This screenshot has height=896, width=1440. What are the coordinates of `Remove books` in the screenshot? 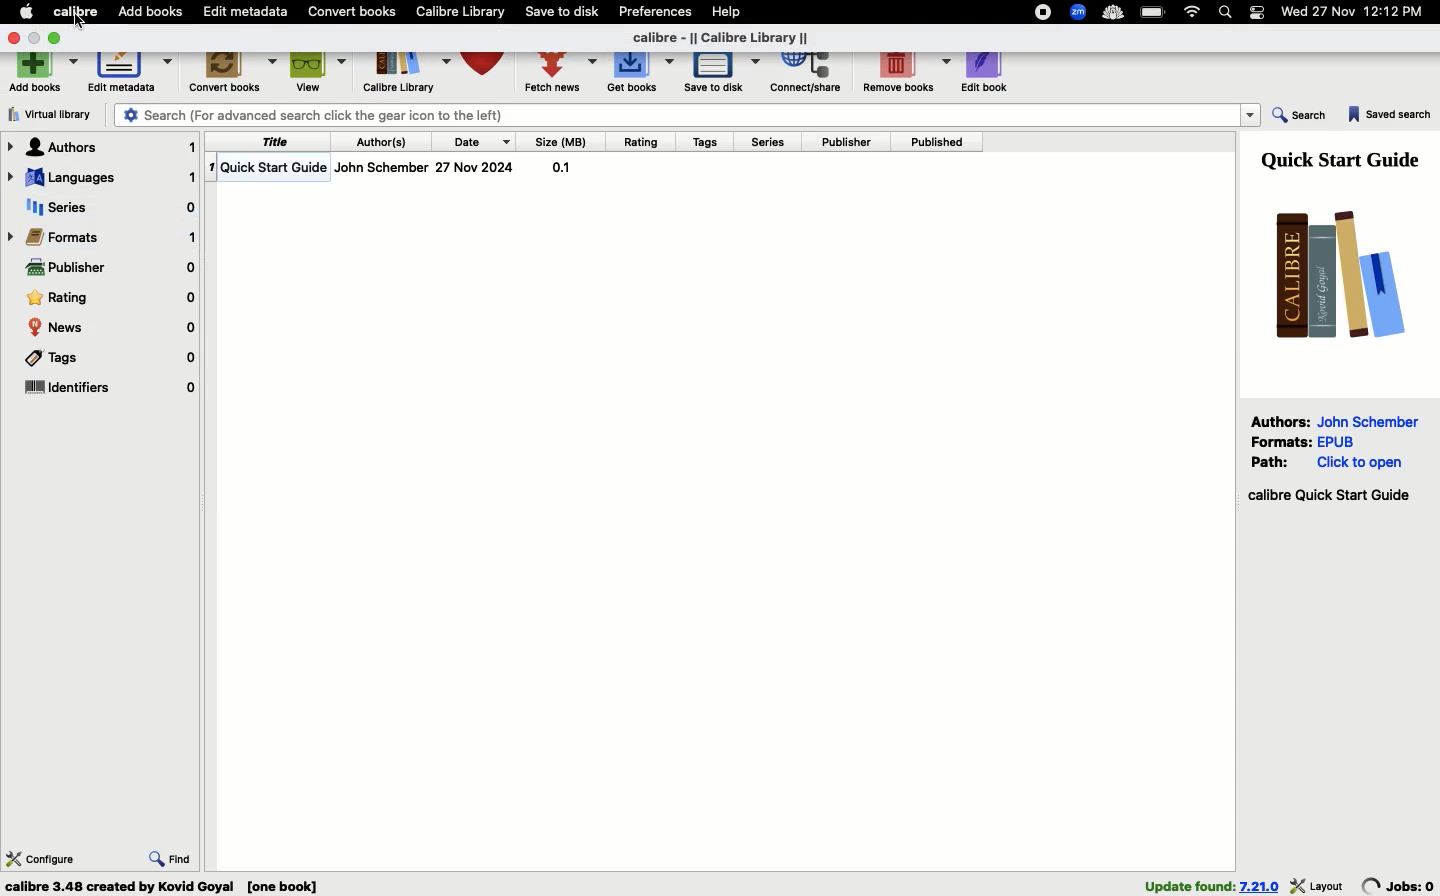 It's located at (908, 74).